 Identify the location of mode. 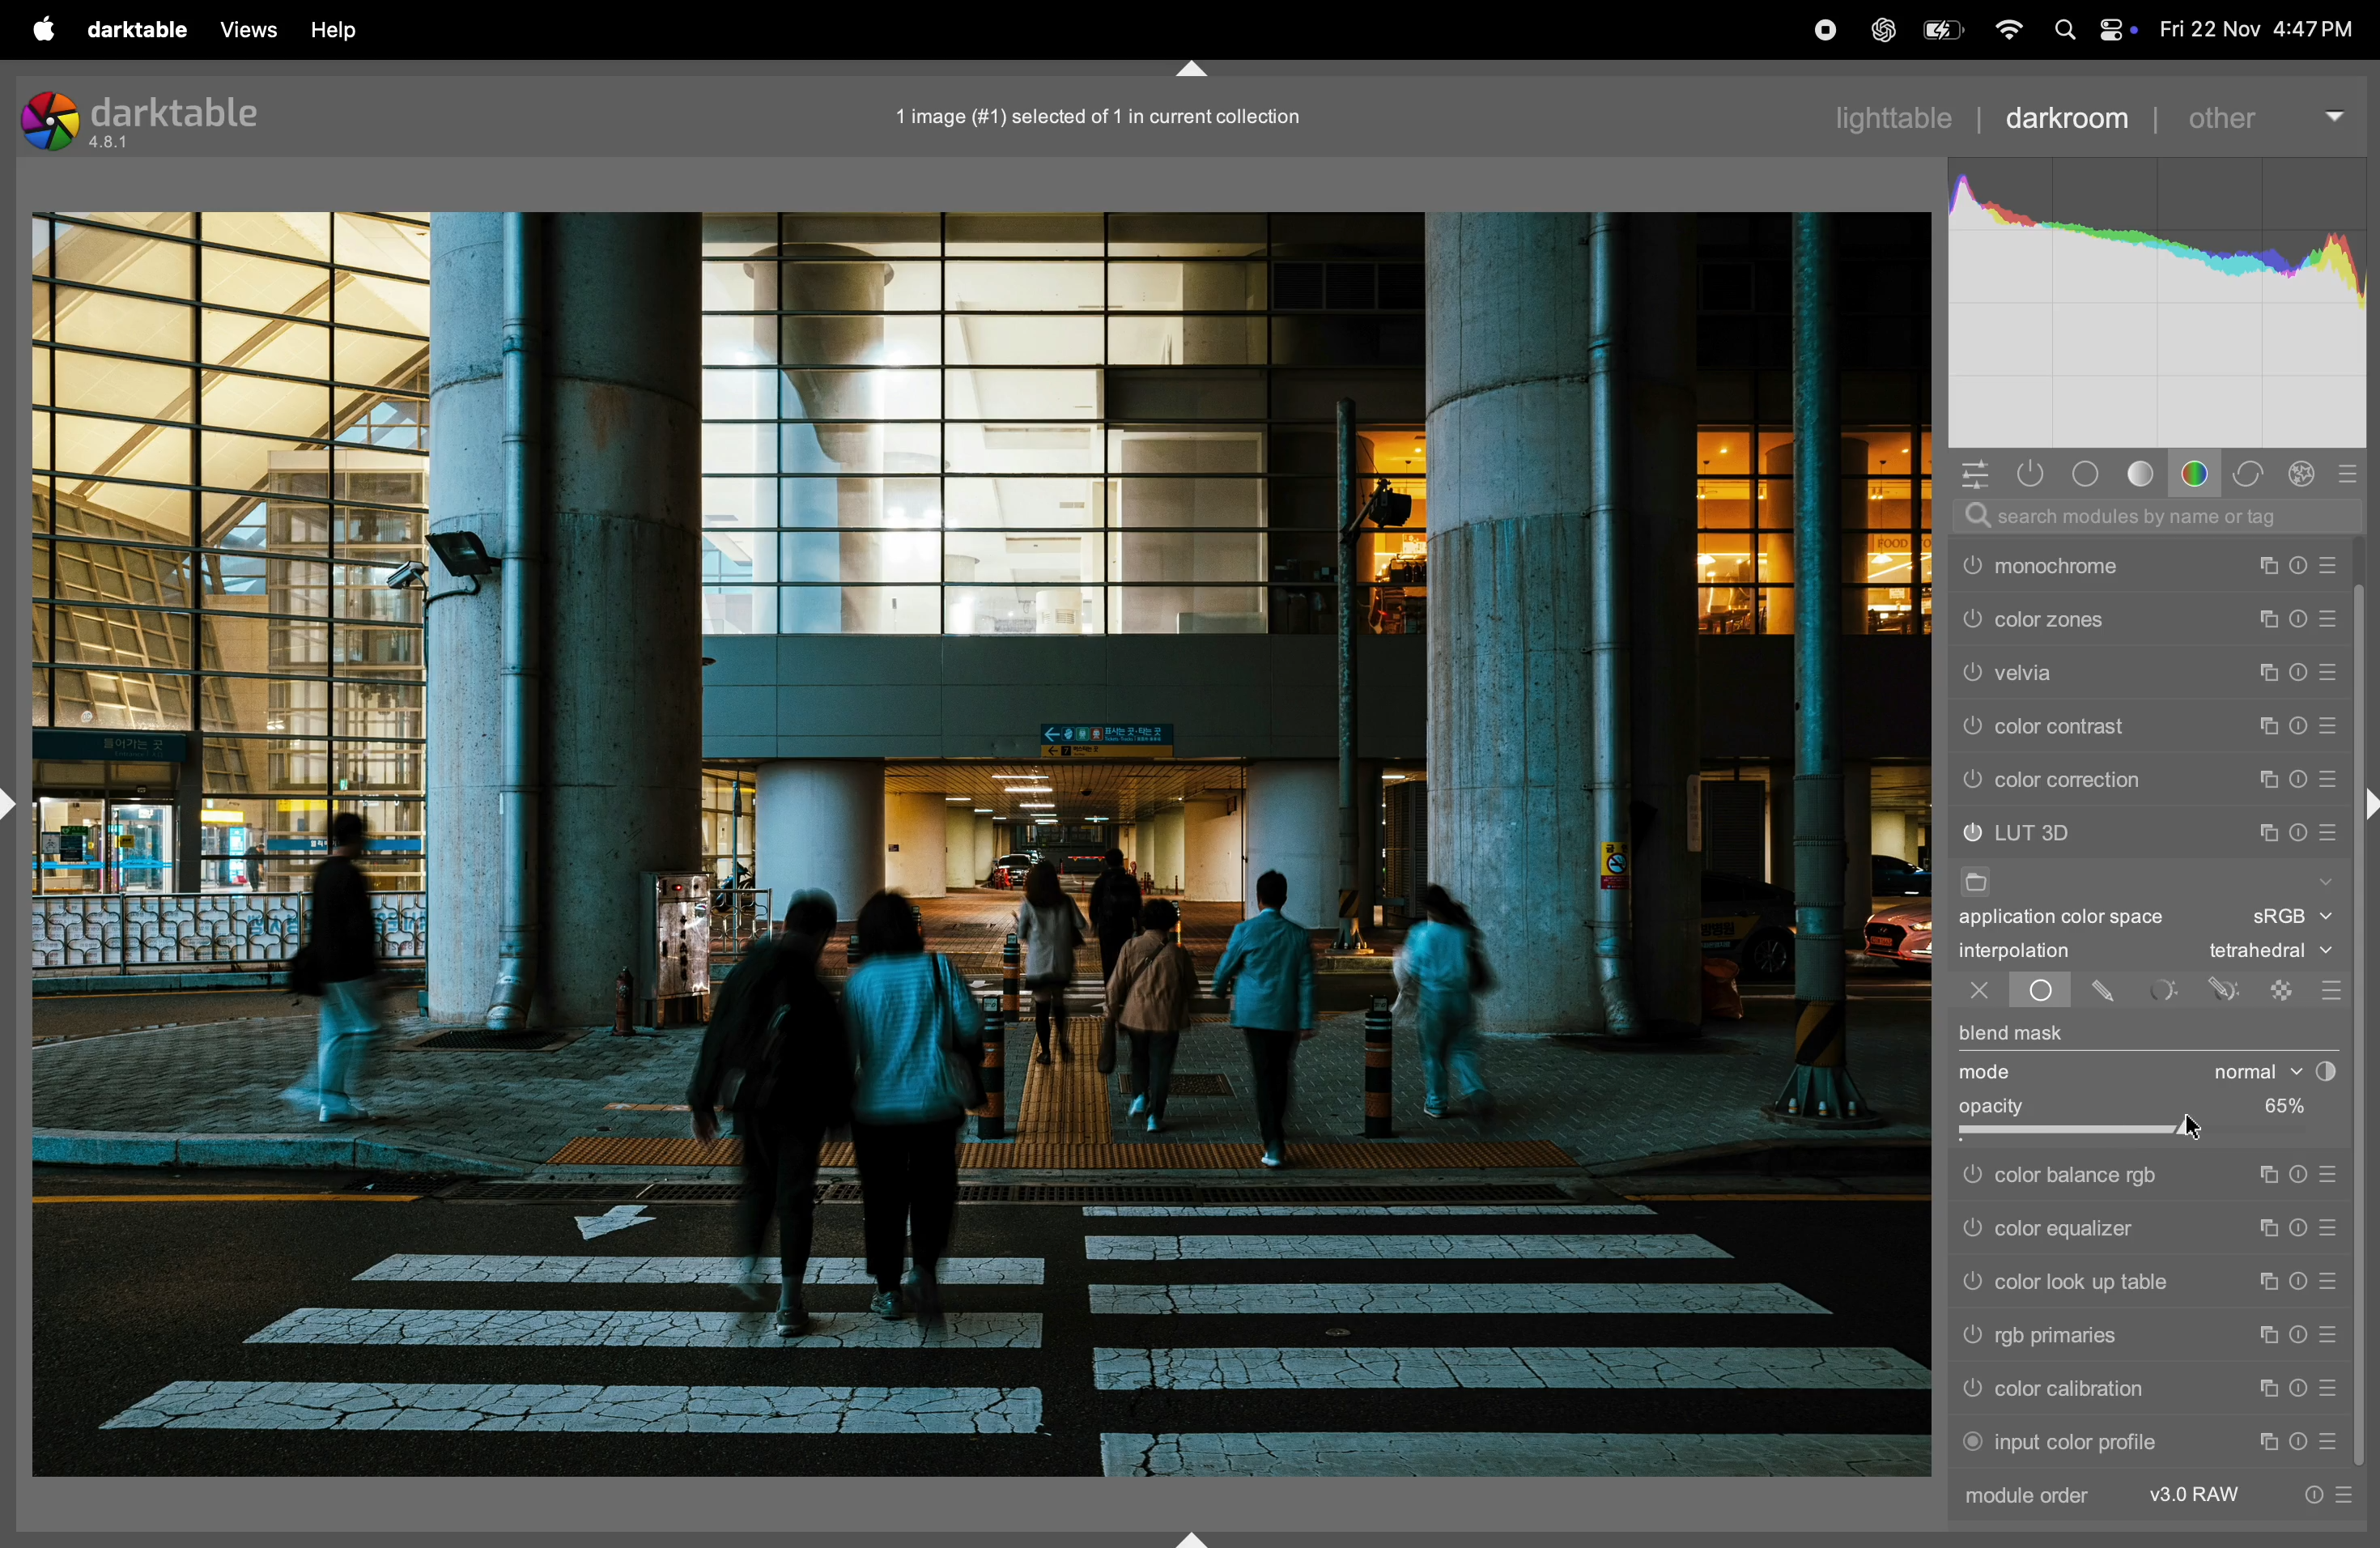
(1988, 1074).